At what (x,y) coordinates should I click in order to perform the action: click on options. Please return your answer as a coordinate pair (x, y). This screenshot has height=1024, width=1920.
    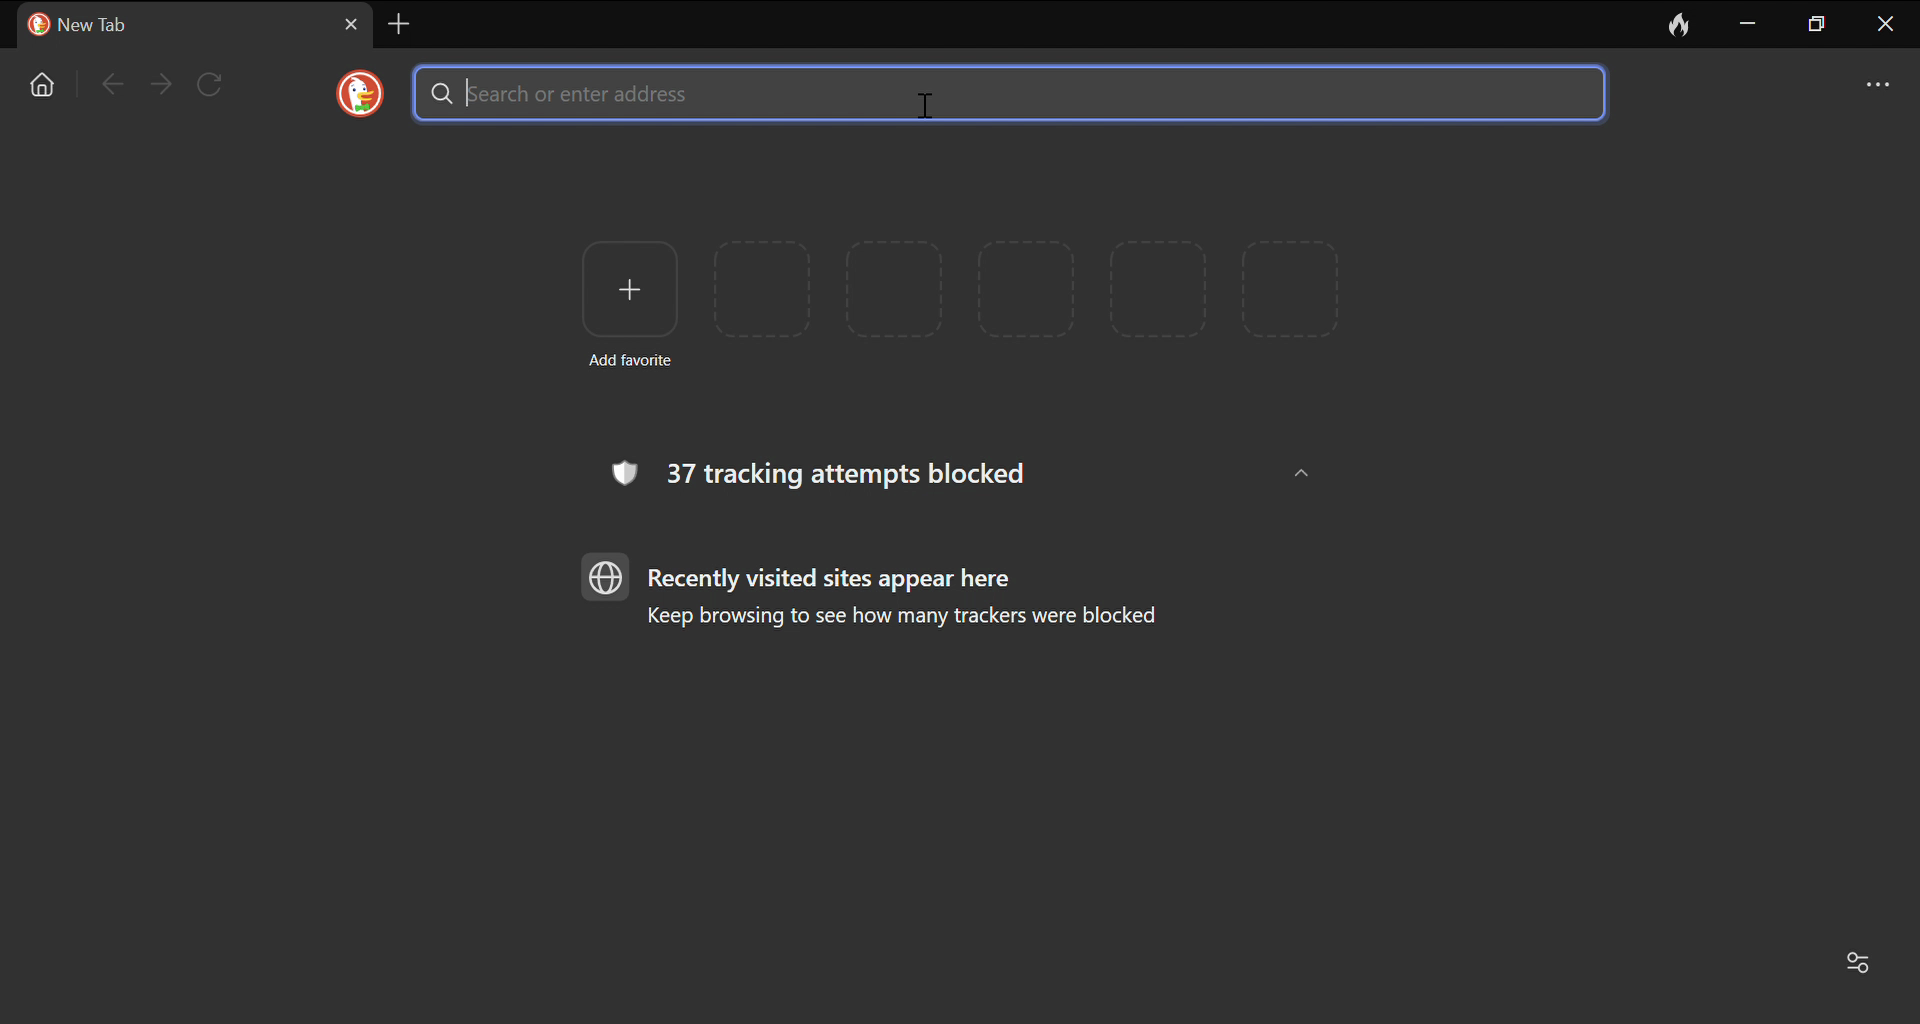
    Looking at the image, I should click on (1880, 81).